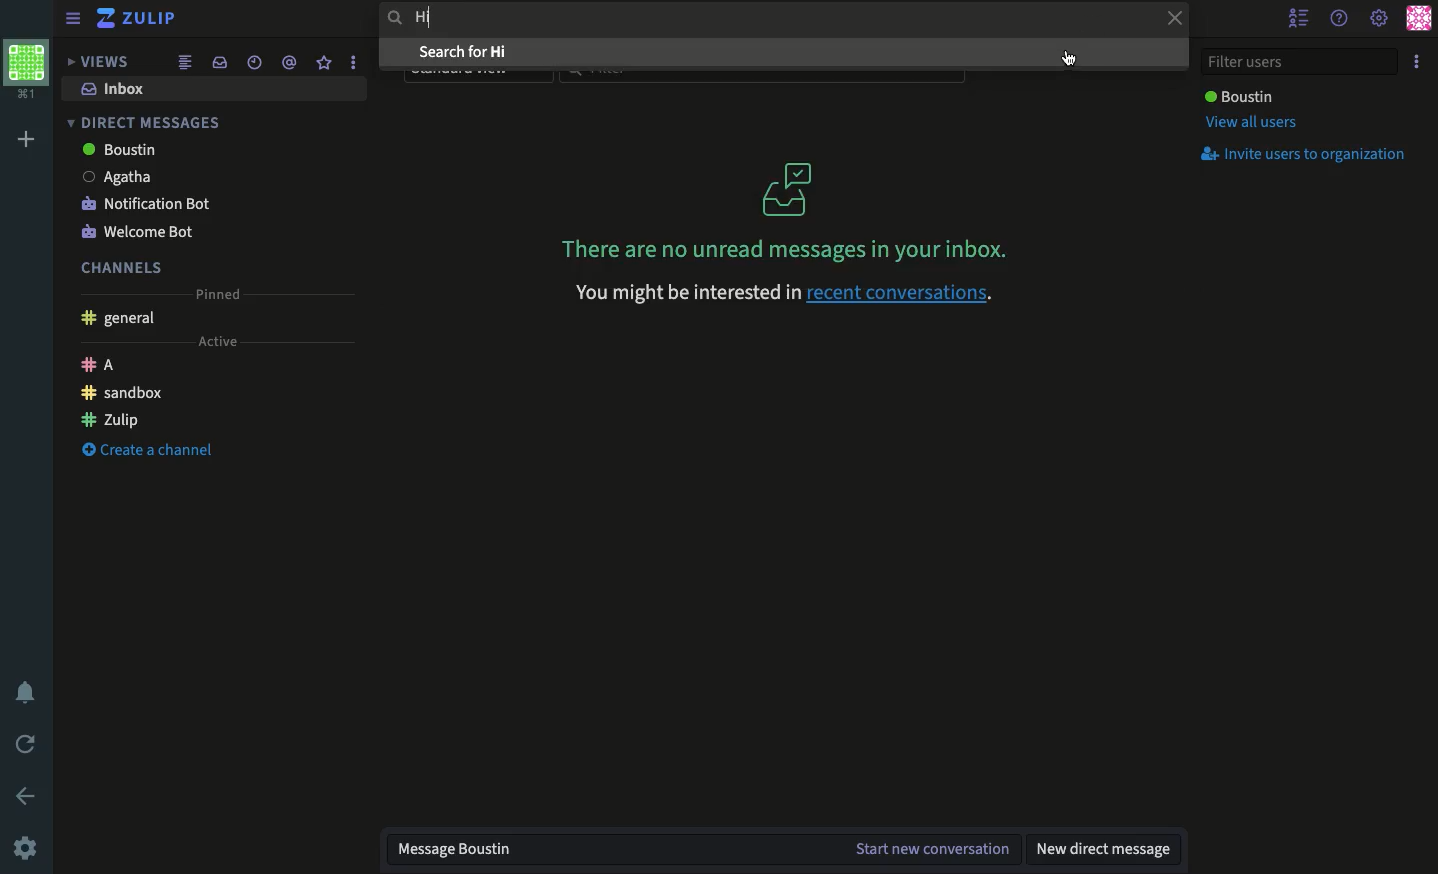 This screenshot has width=1438, height=874. What do you see at coordinates (215, 342) in the screenshot?
I see `Active` at bounding box center [215, 342].